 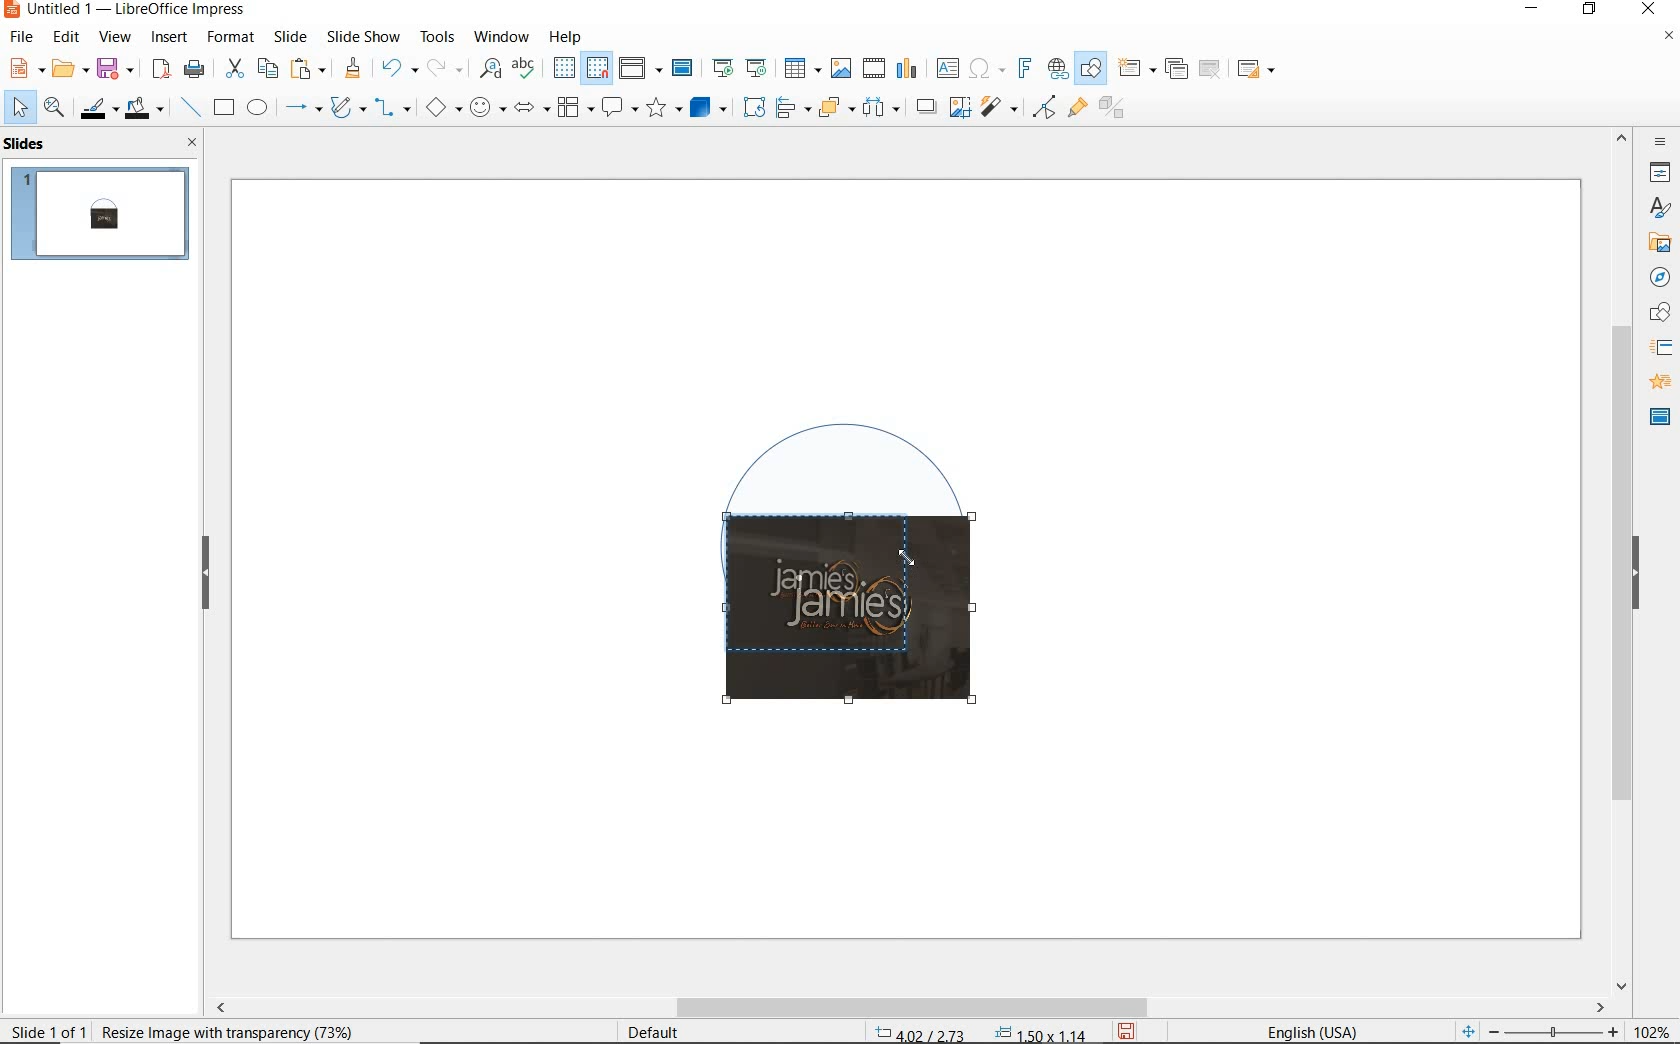 I want to click on format, so click(x=229, y=36).